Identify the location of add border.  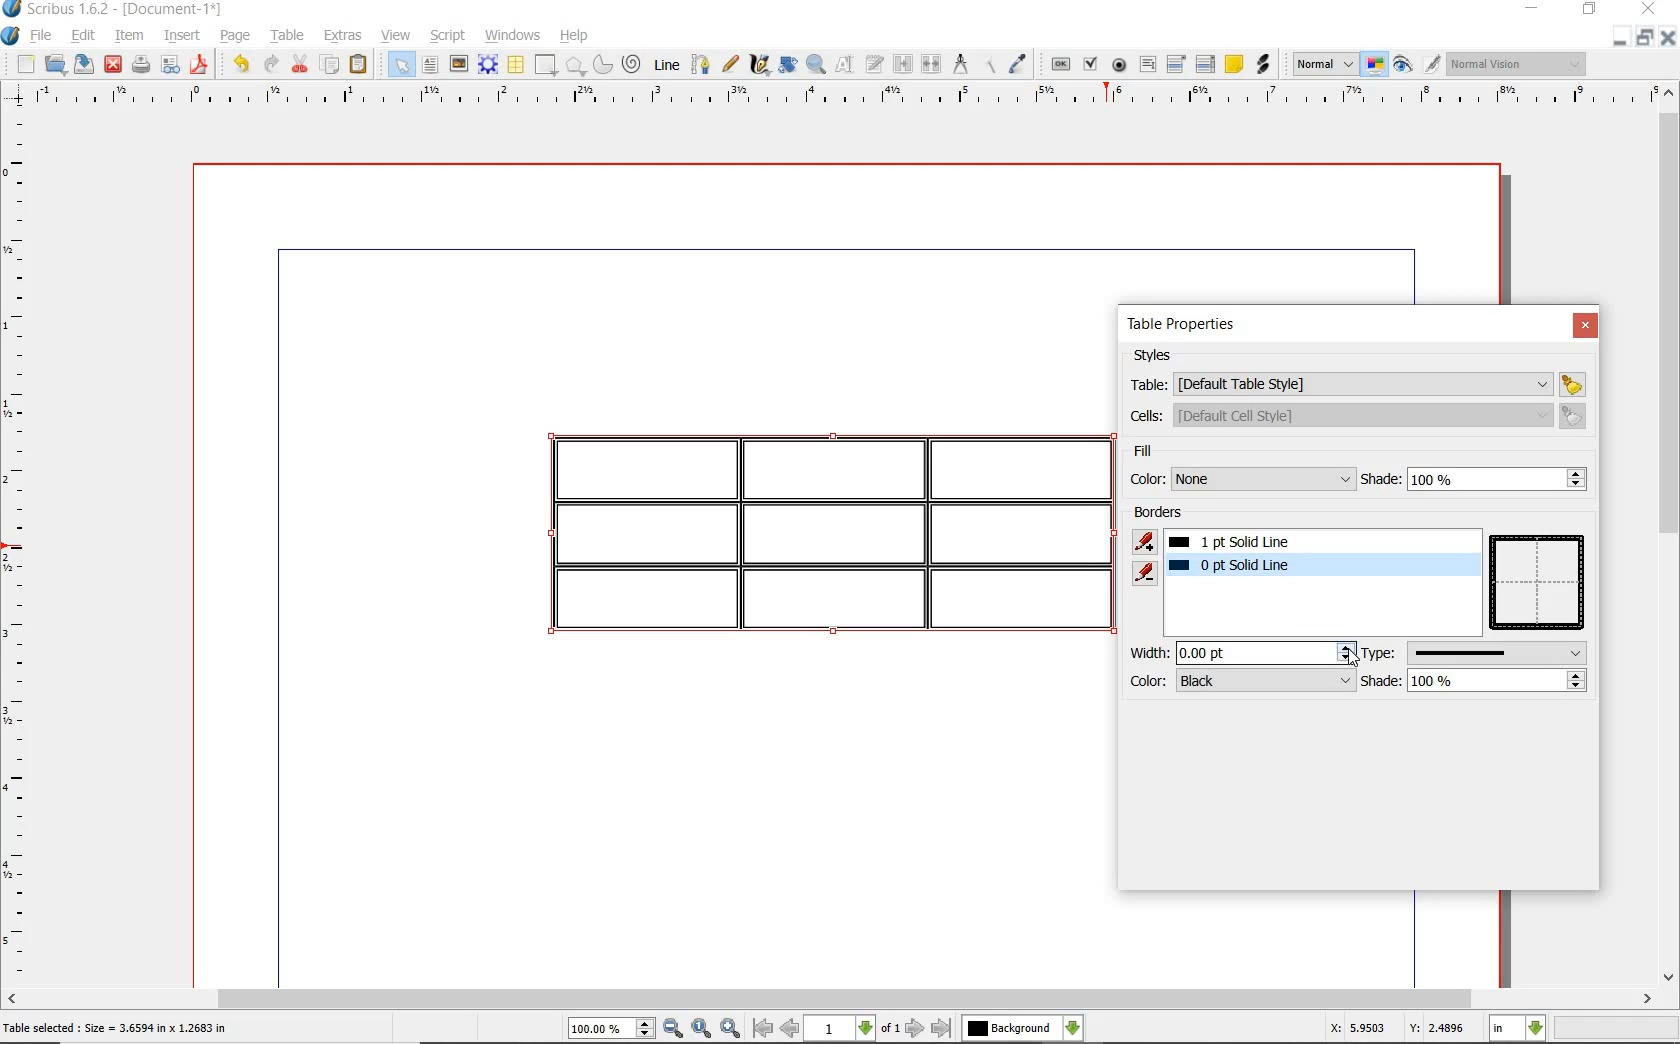
(1147, 541).